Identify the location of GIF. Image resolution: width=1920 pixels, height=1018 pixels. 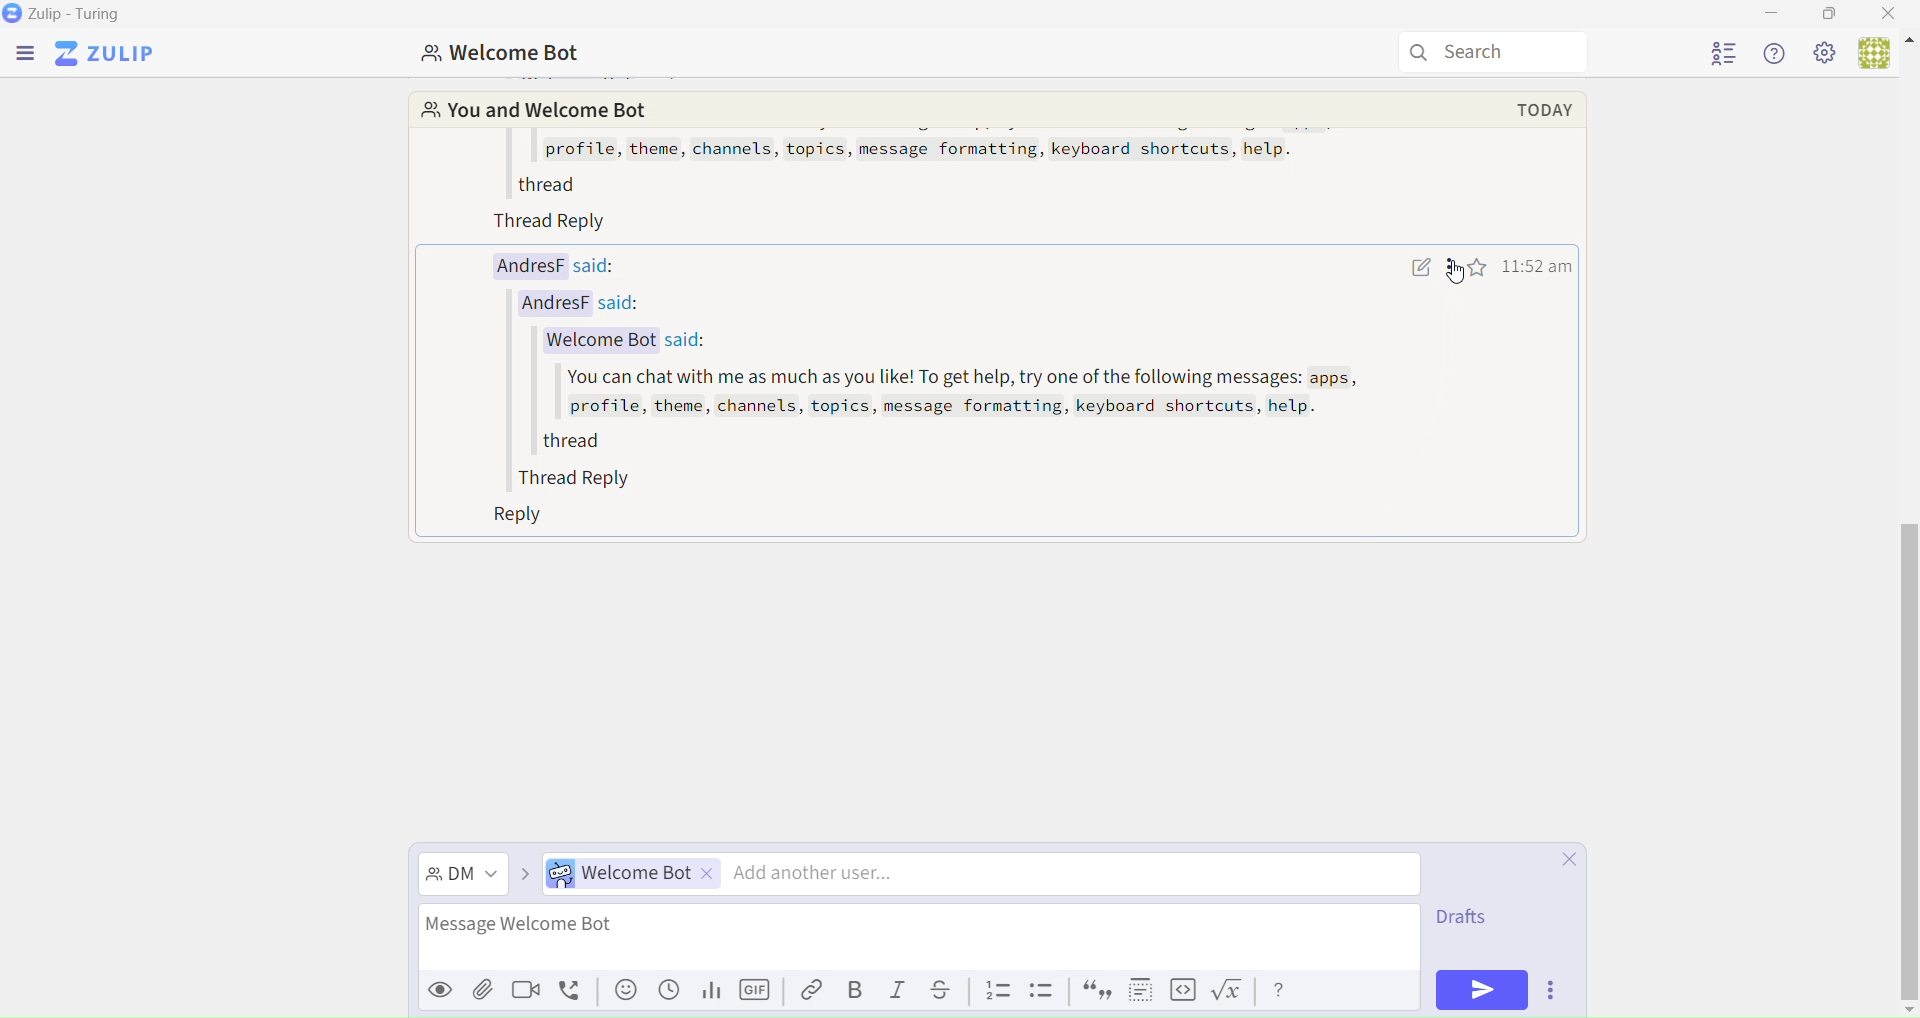
(754, 991).